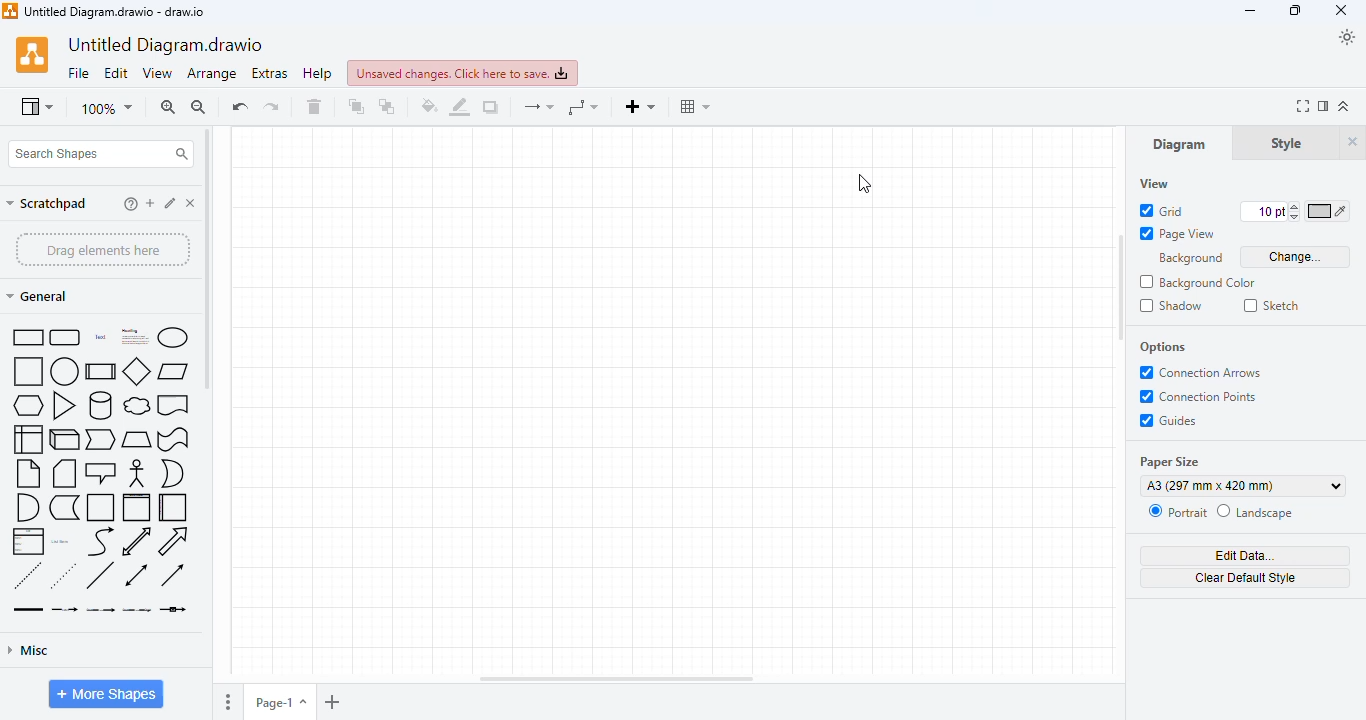 Image resolution: width=1366 pixels, height=720 pixels. I want to click on link, so click(28, 609).